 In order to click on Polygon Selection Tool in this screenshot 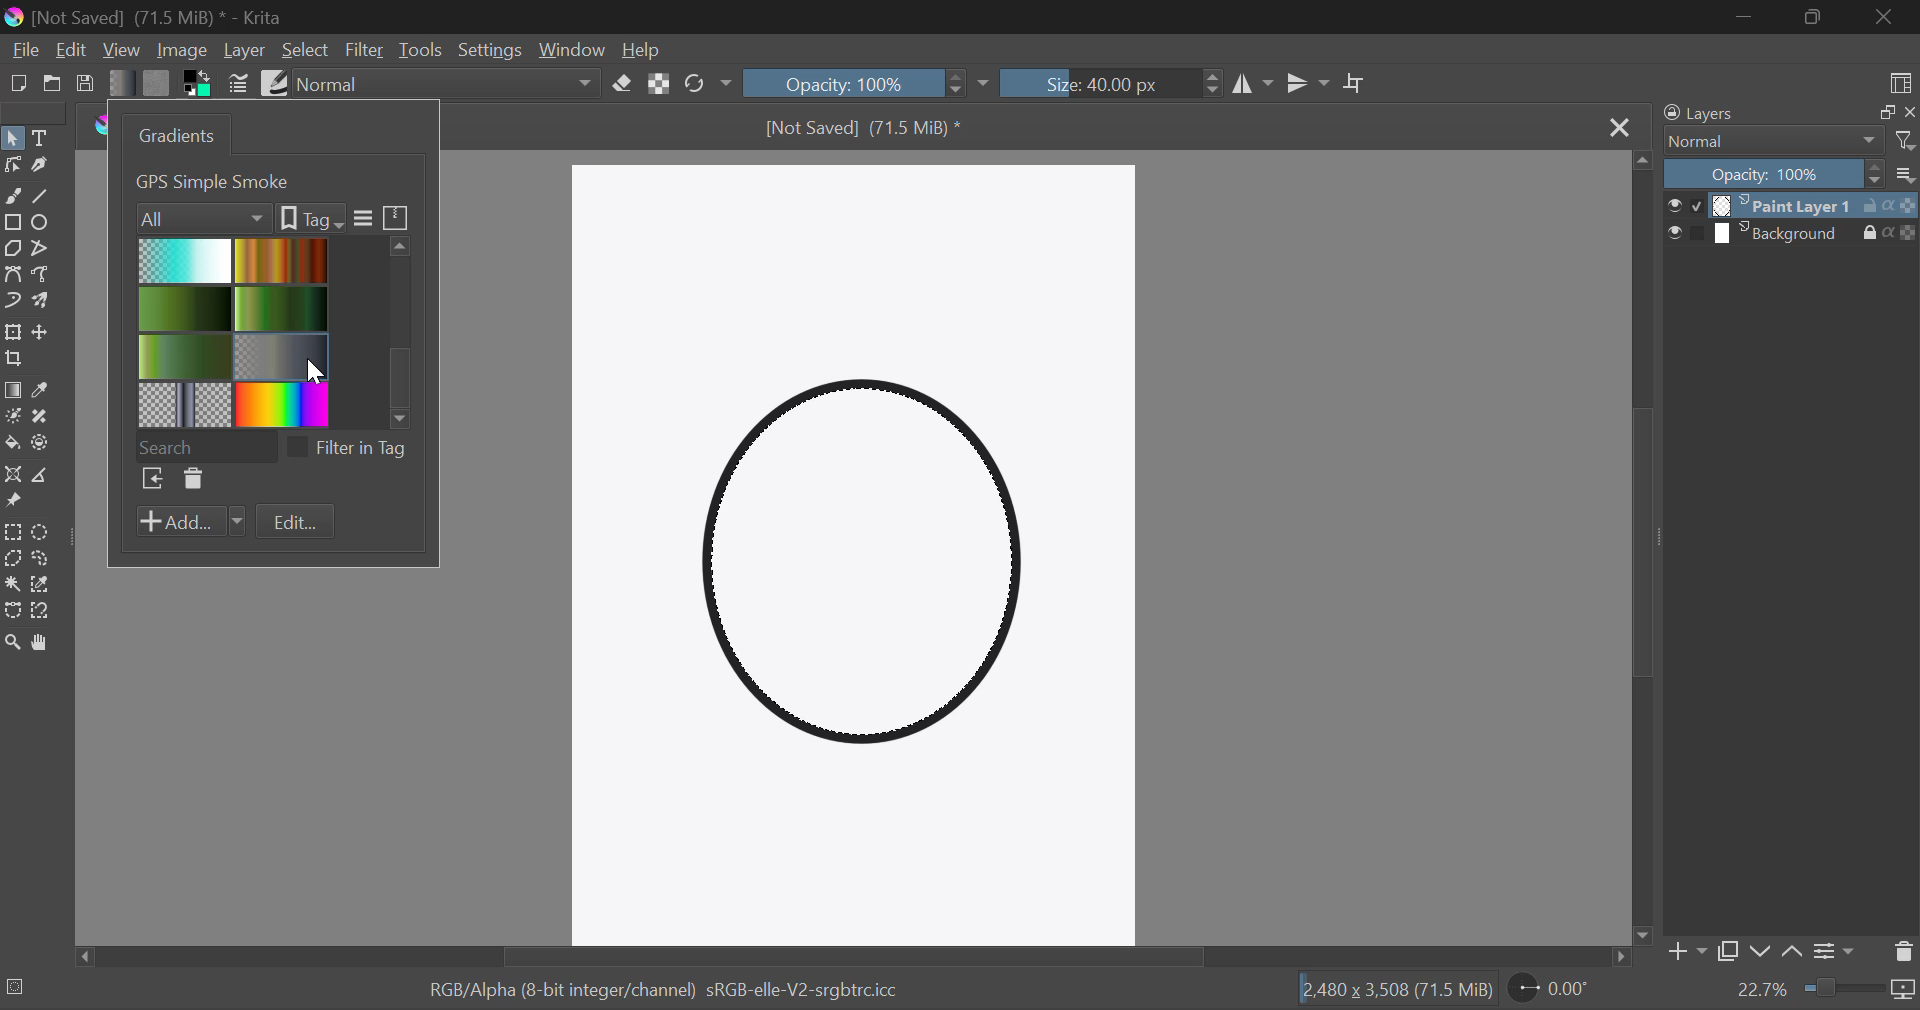, I will do `click(12, 558)`.